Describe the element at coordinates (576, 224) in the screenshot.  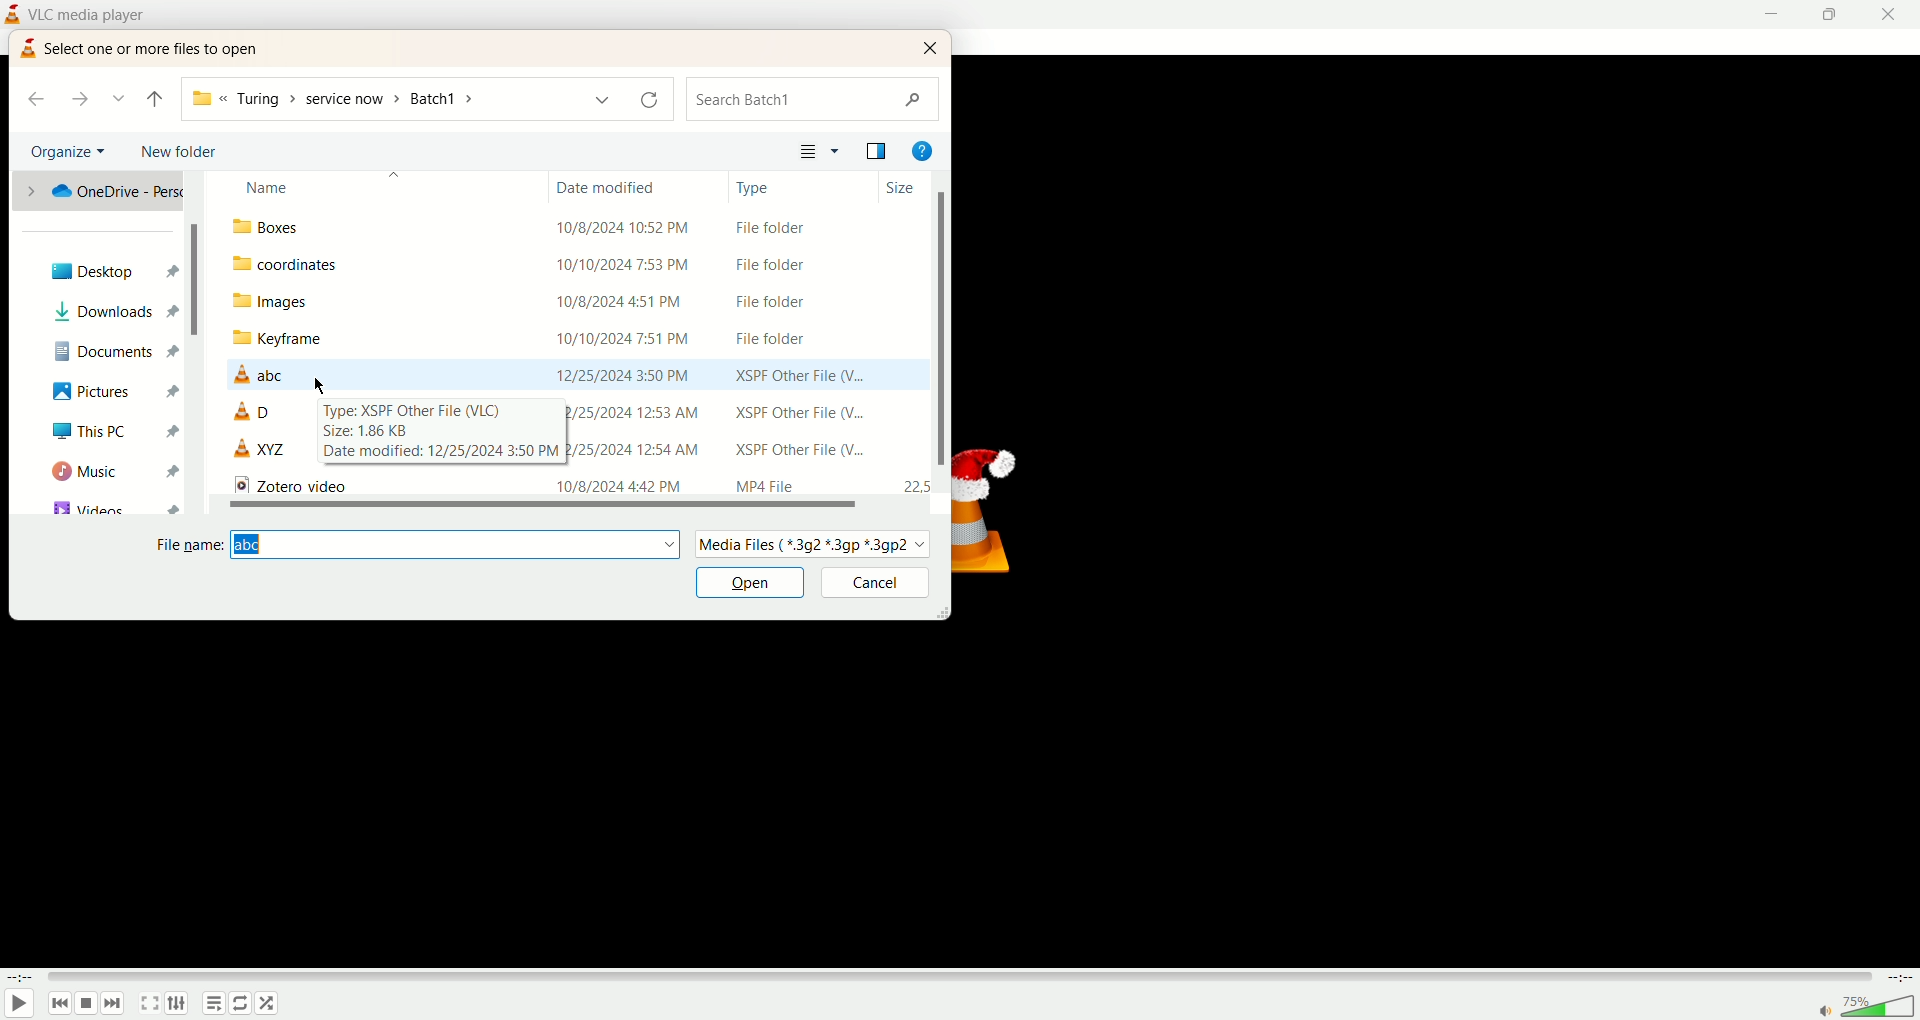
I see `folder` at that location.